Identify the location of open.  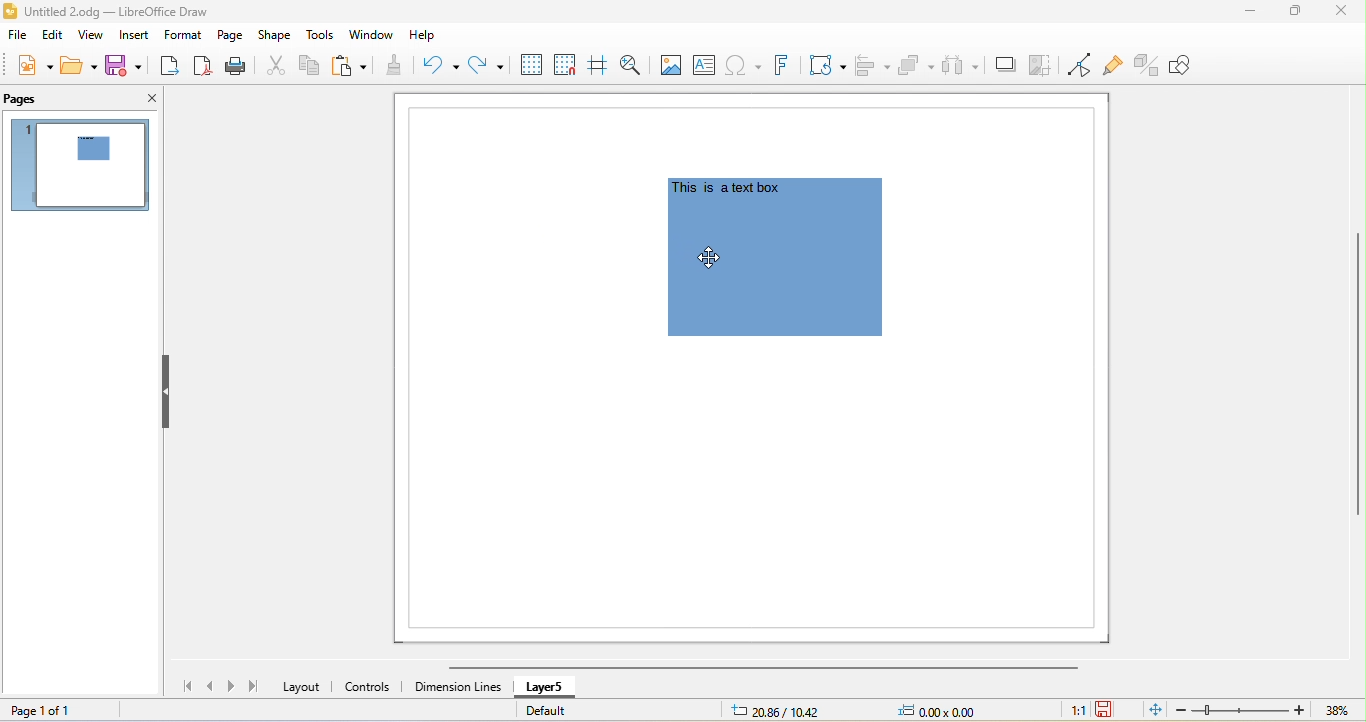
(76, 63).